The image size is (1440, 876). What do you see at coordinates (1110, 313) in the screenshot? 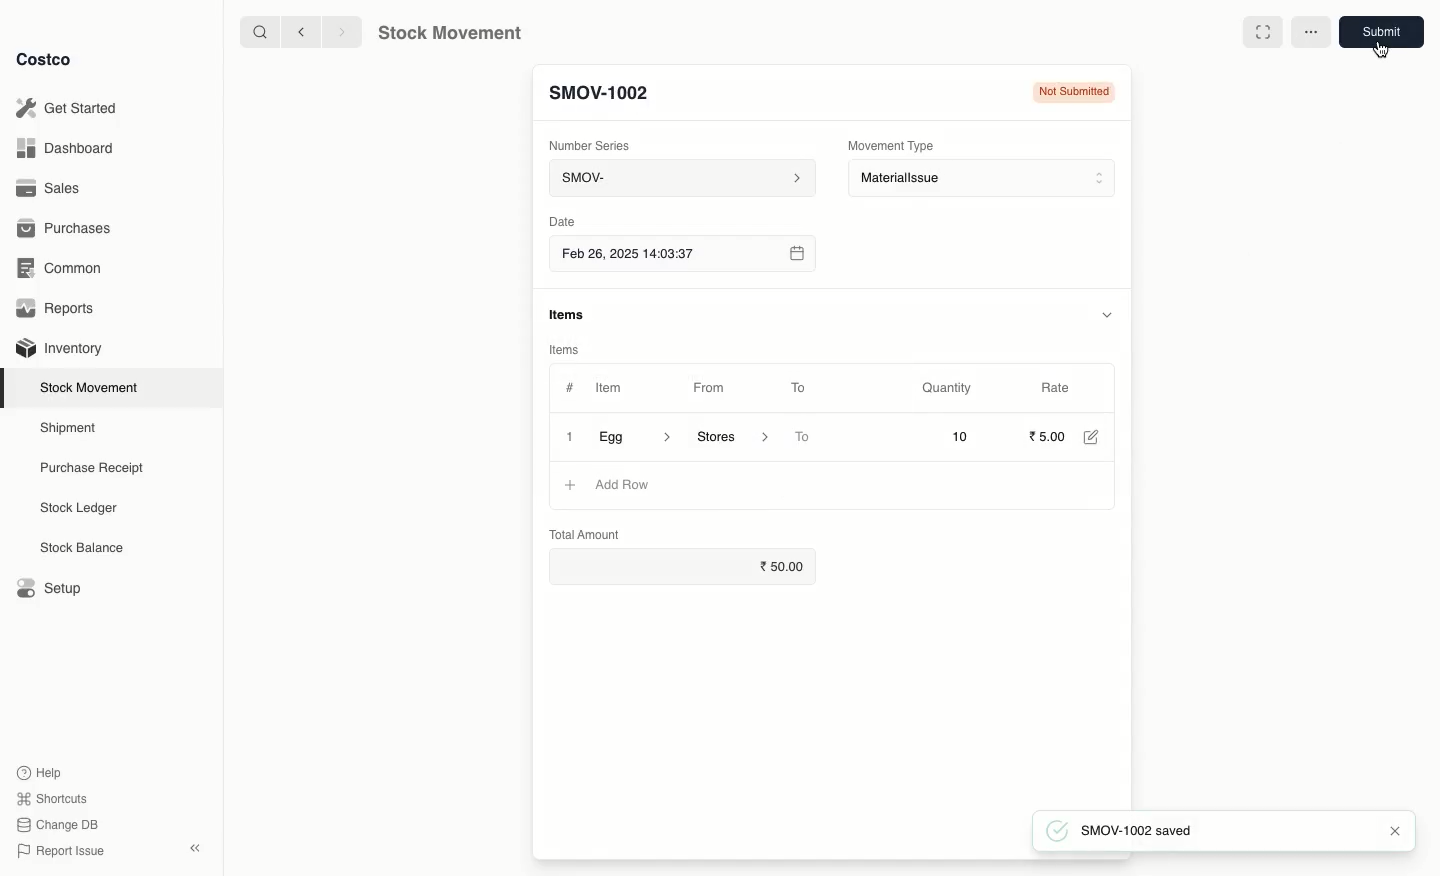
I see `hide` at bounding box center [1110, 313].